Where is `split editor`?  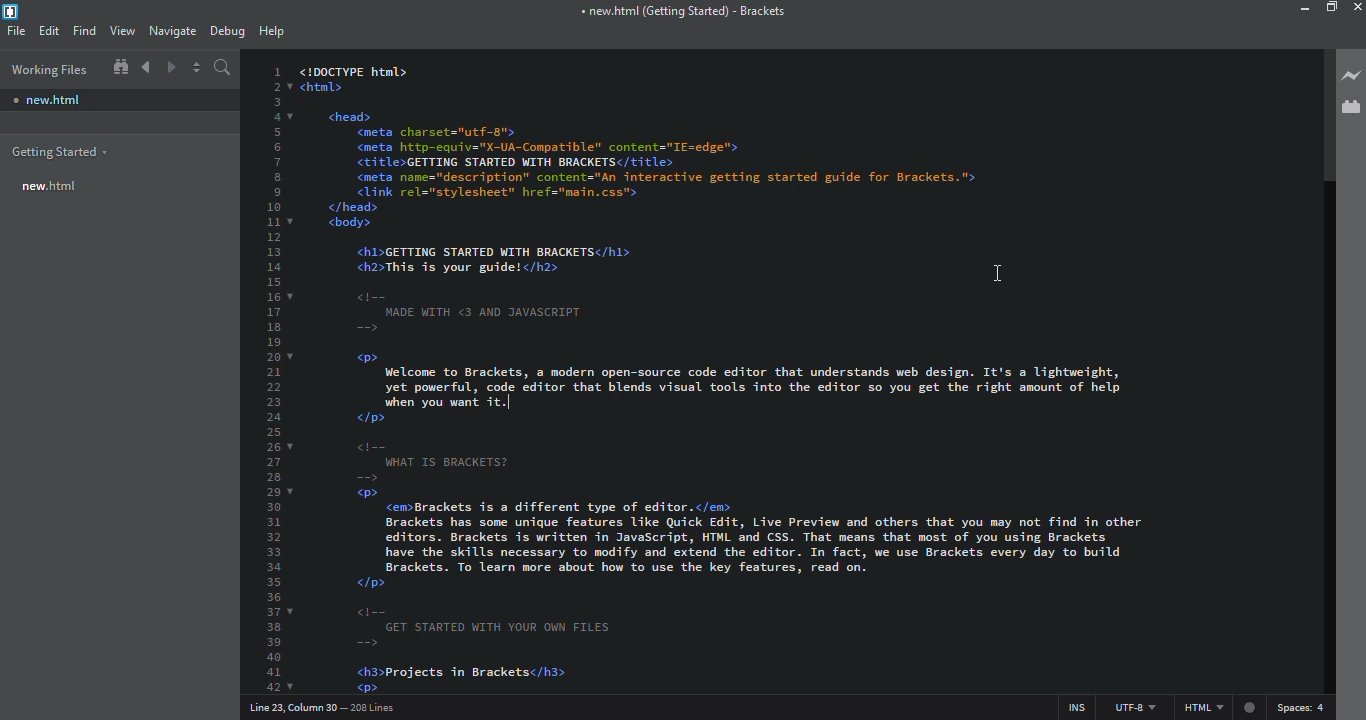 split editor is located at coordinates (198, 66).